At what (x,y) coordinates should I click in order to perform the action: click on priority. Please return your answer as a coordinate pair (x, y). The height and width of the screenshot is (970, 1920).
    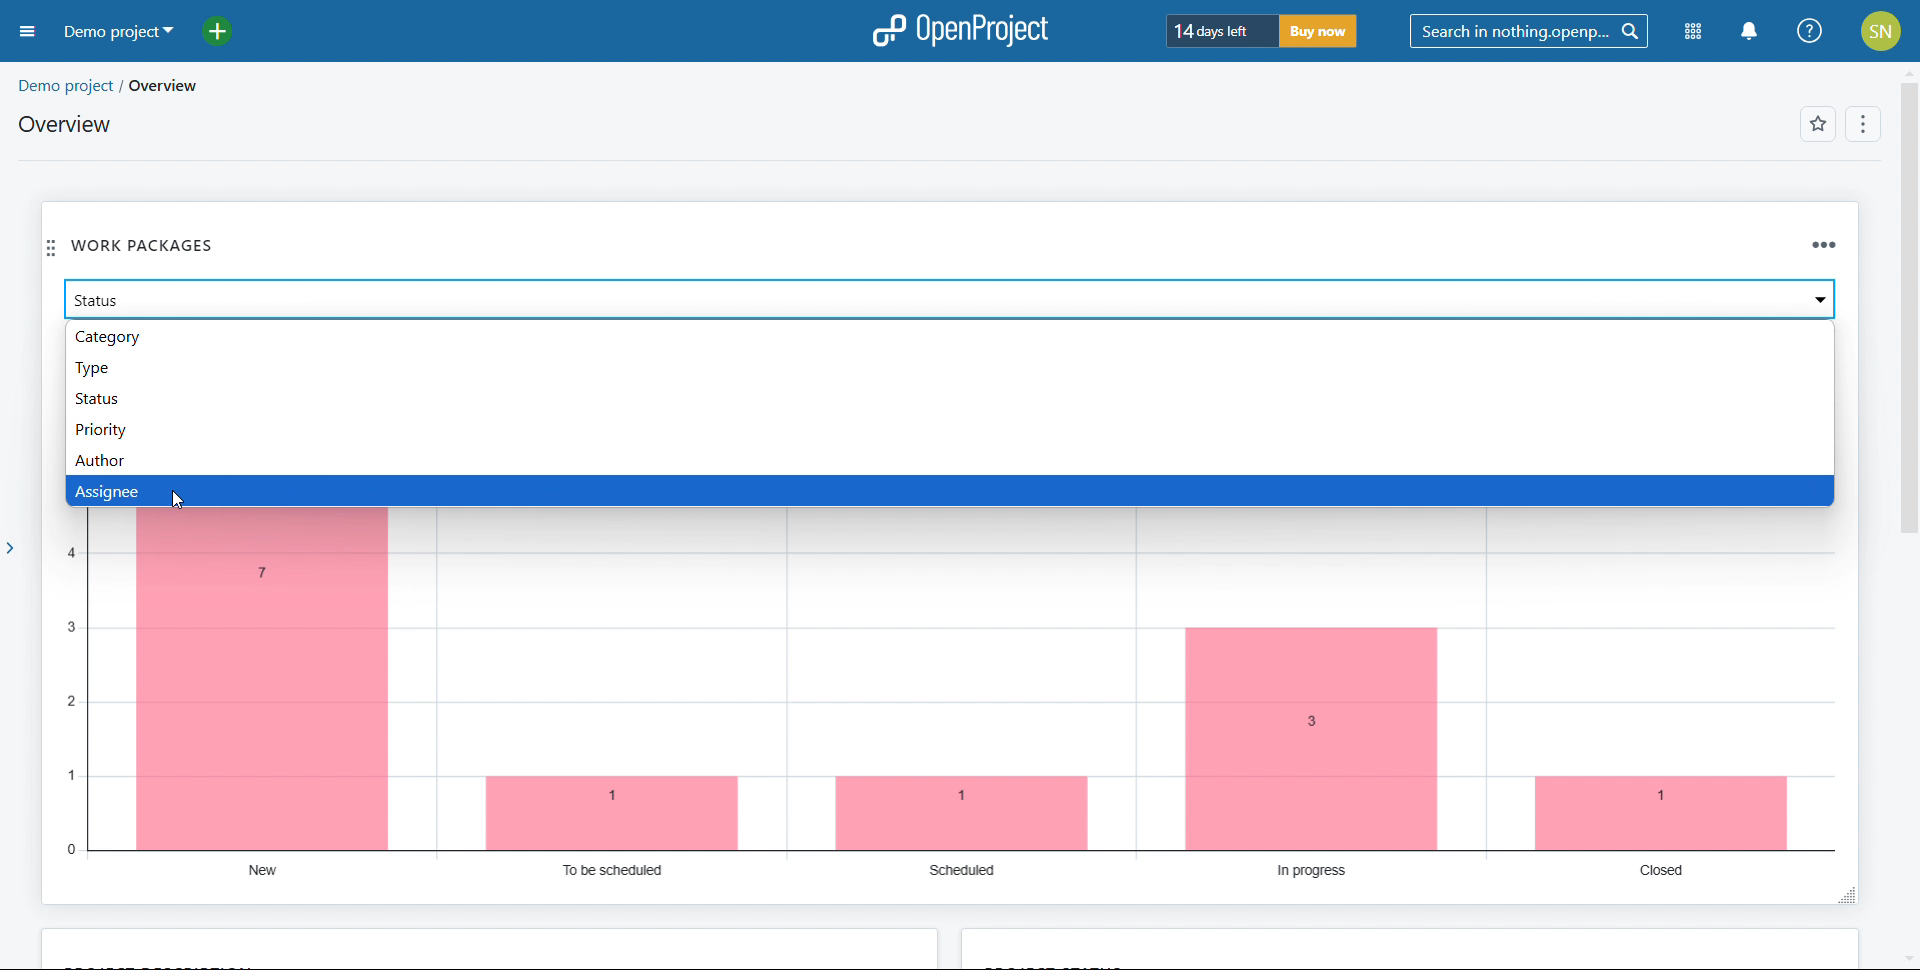
    Looking at the image, I should click on (950, 426).